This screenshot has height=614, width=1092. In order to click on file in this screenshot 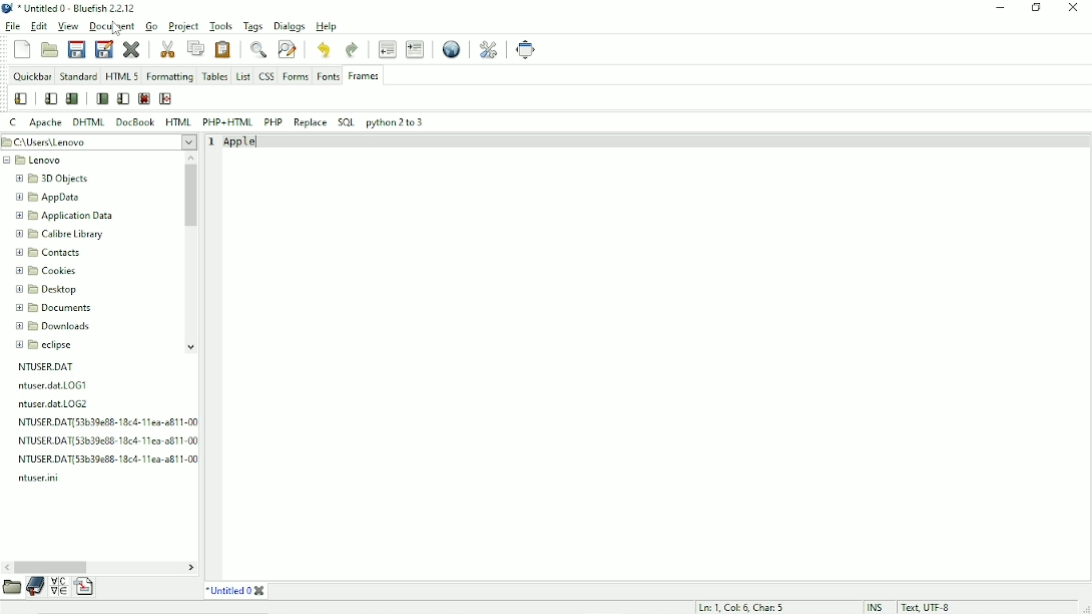, I will do `click(105, 422)`.